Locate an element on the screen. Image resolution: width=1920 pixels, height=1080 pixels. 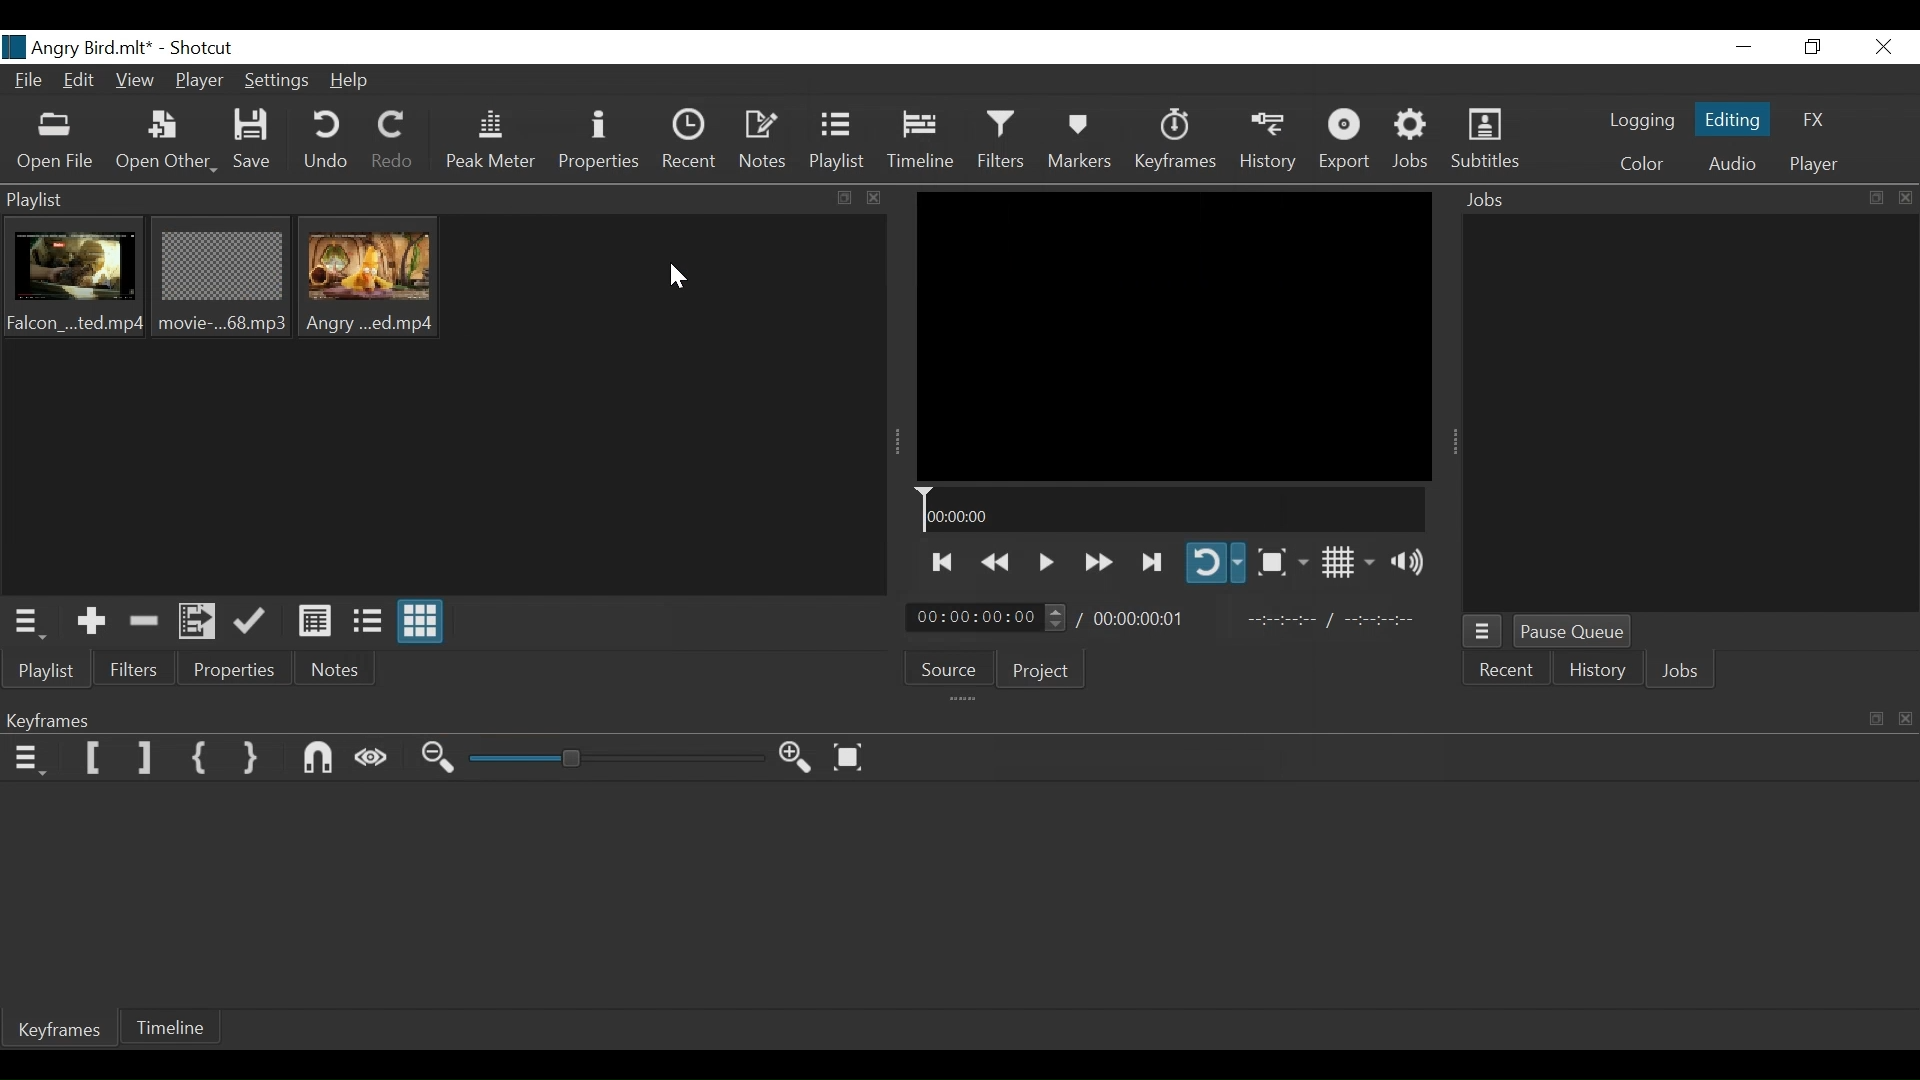
Play backwards quickly is located at coordinates (1001, 563).